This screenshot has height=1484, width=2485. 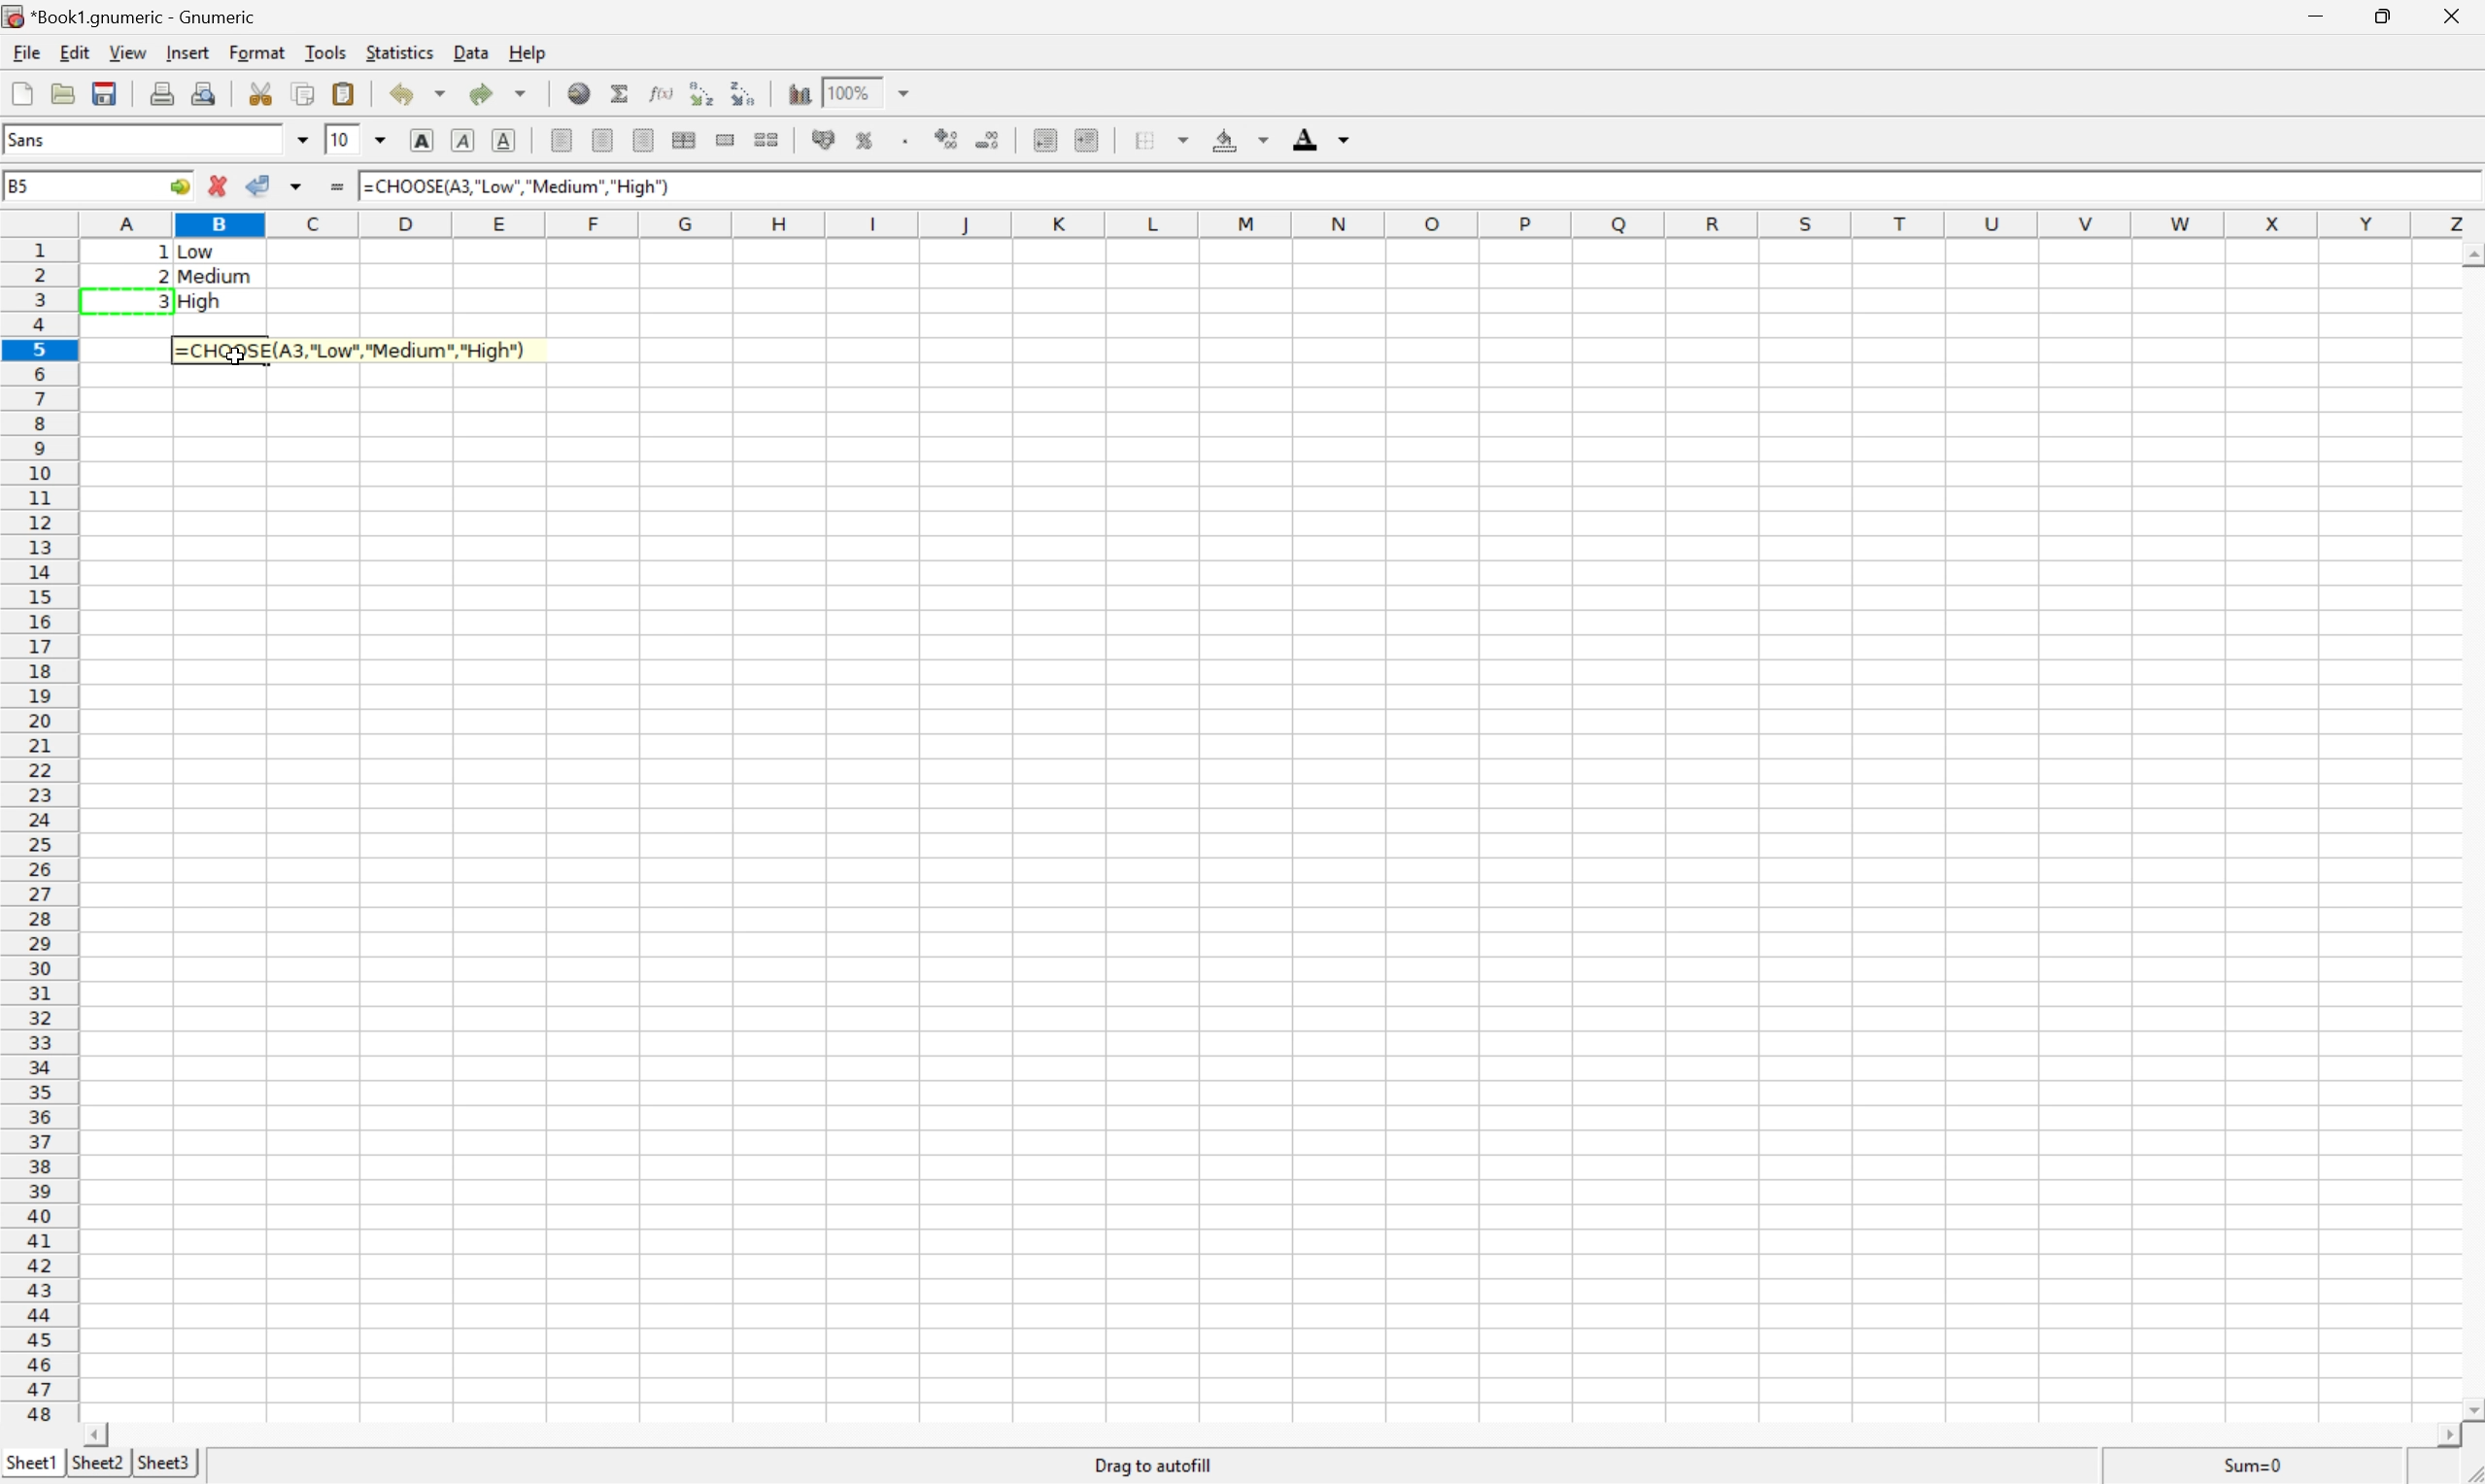 I want to click on Minimize, so click(x=2313, y=14).